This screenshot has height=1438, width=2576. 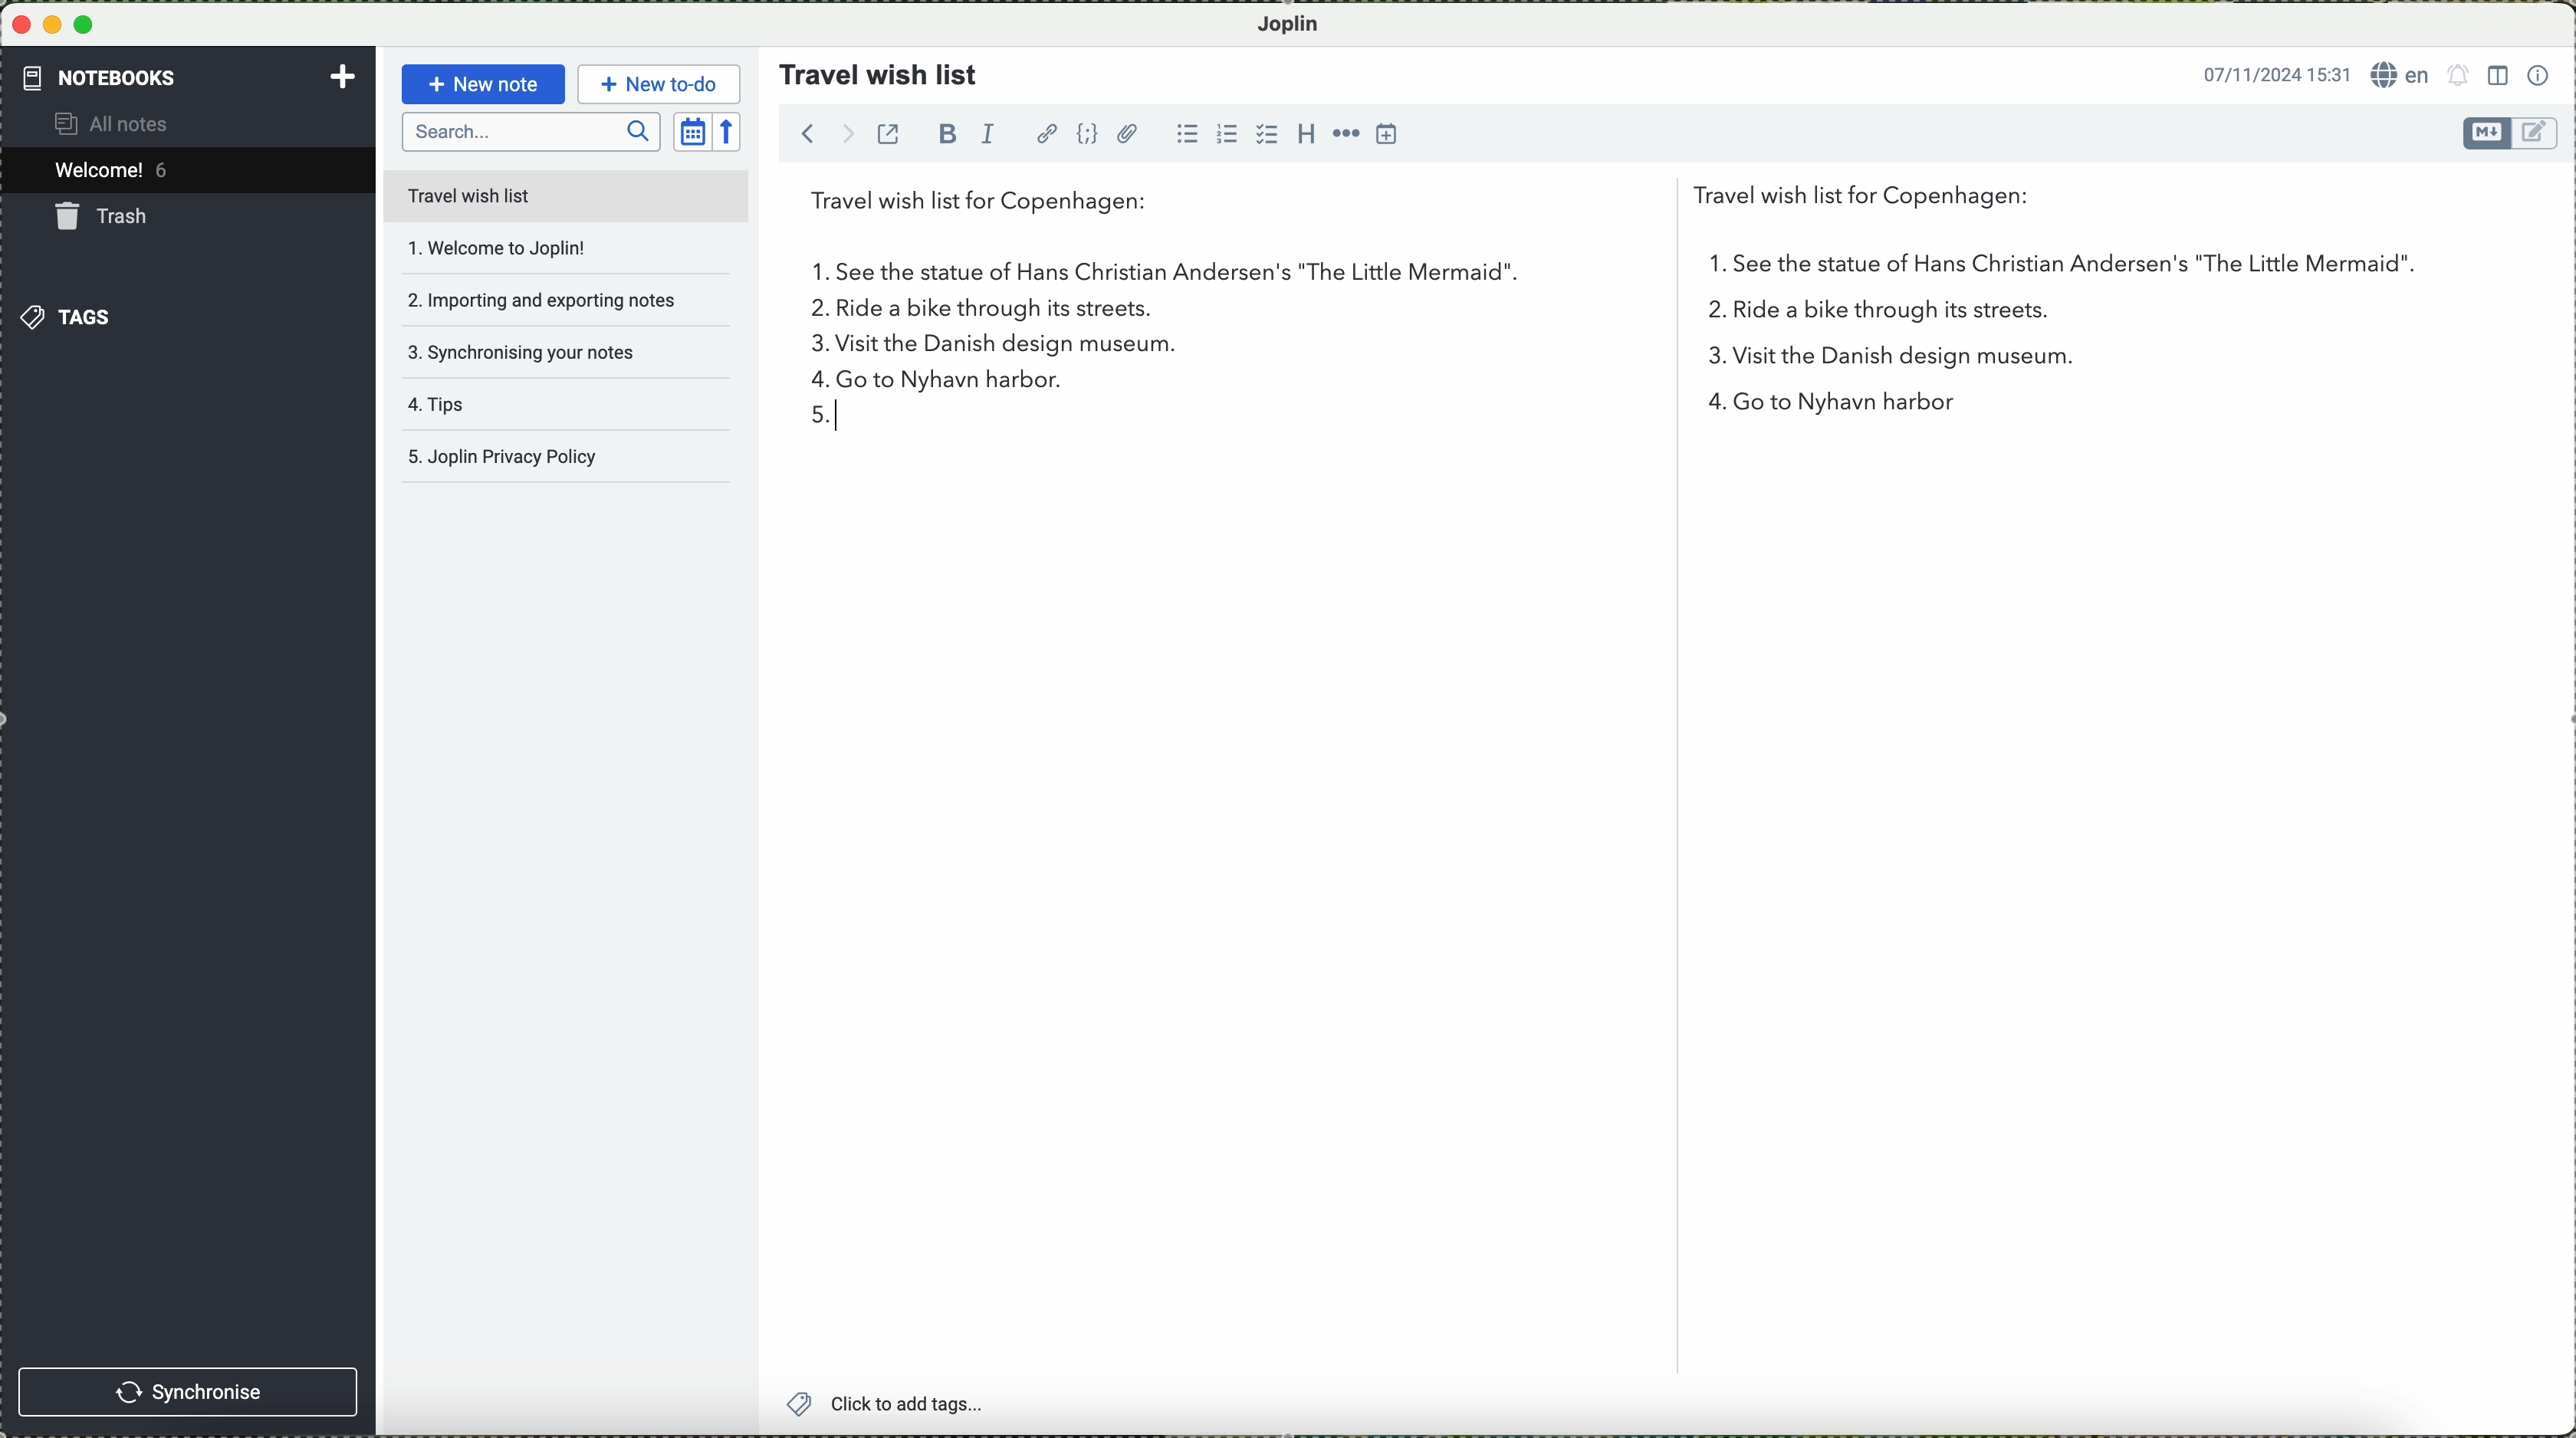 What do you see at coordinates (2401, 75) in the screenshot?
I see `language` at bounding box center [2401, 75].